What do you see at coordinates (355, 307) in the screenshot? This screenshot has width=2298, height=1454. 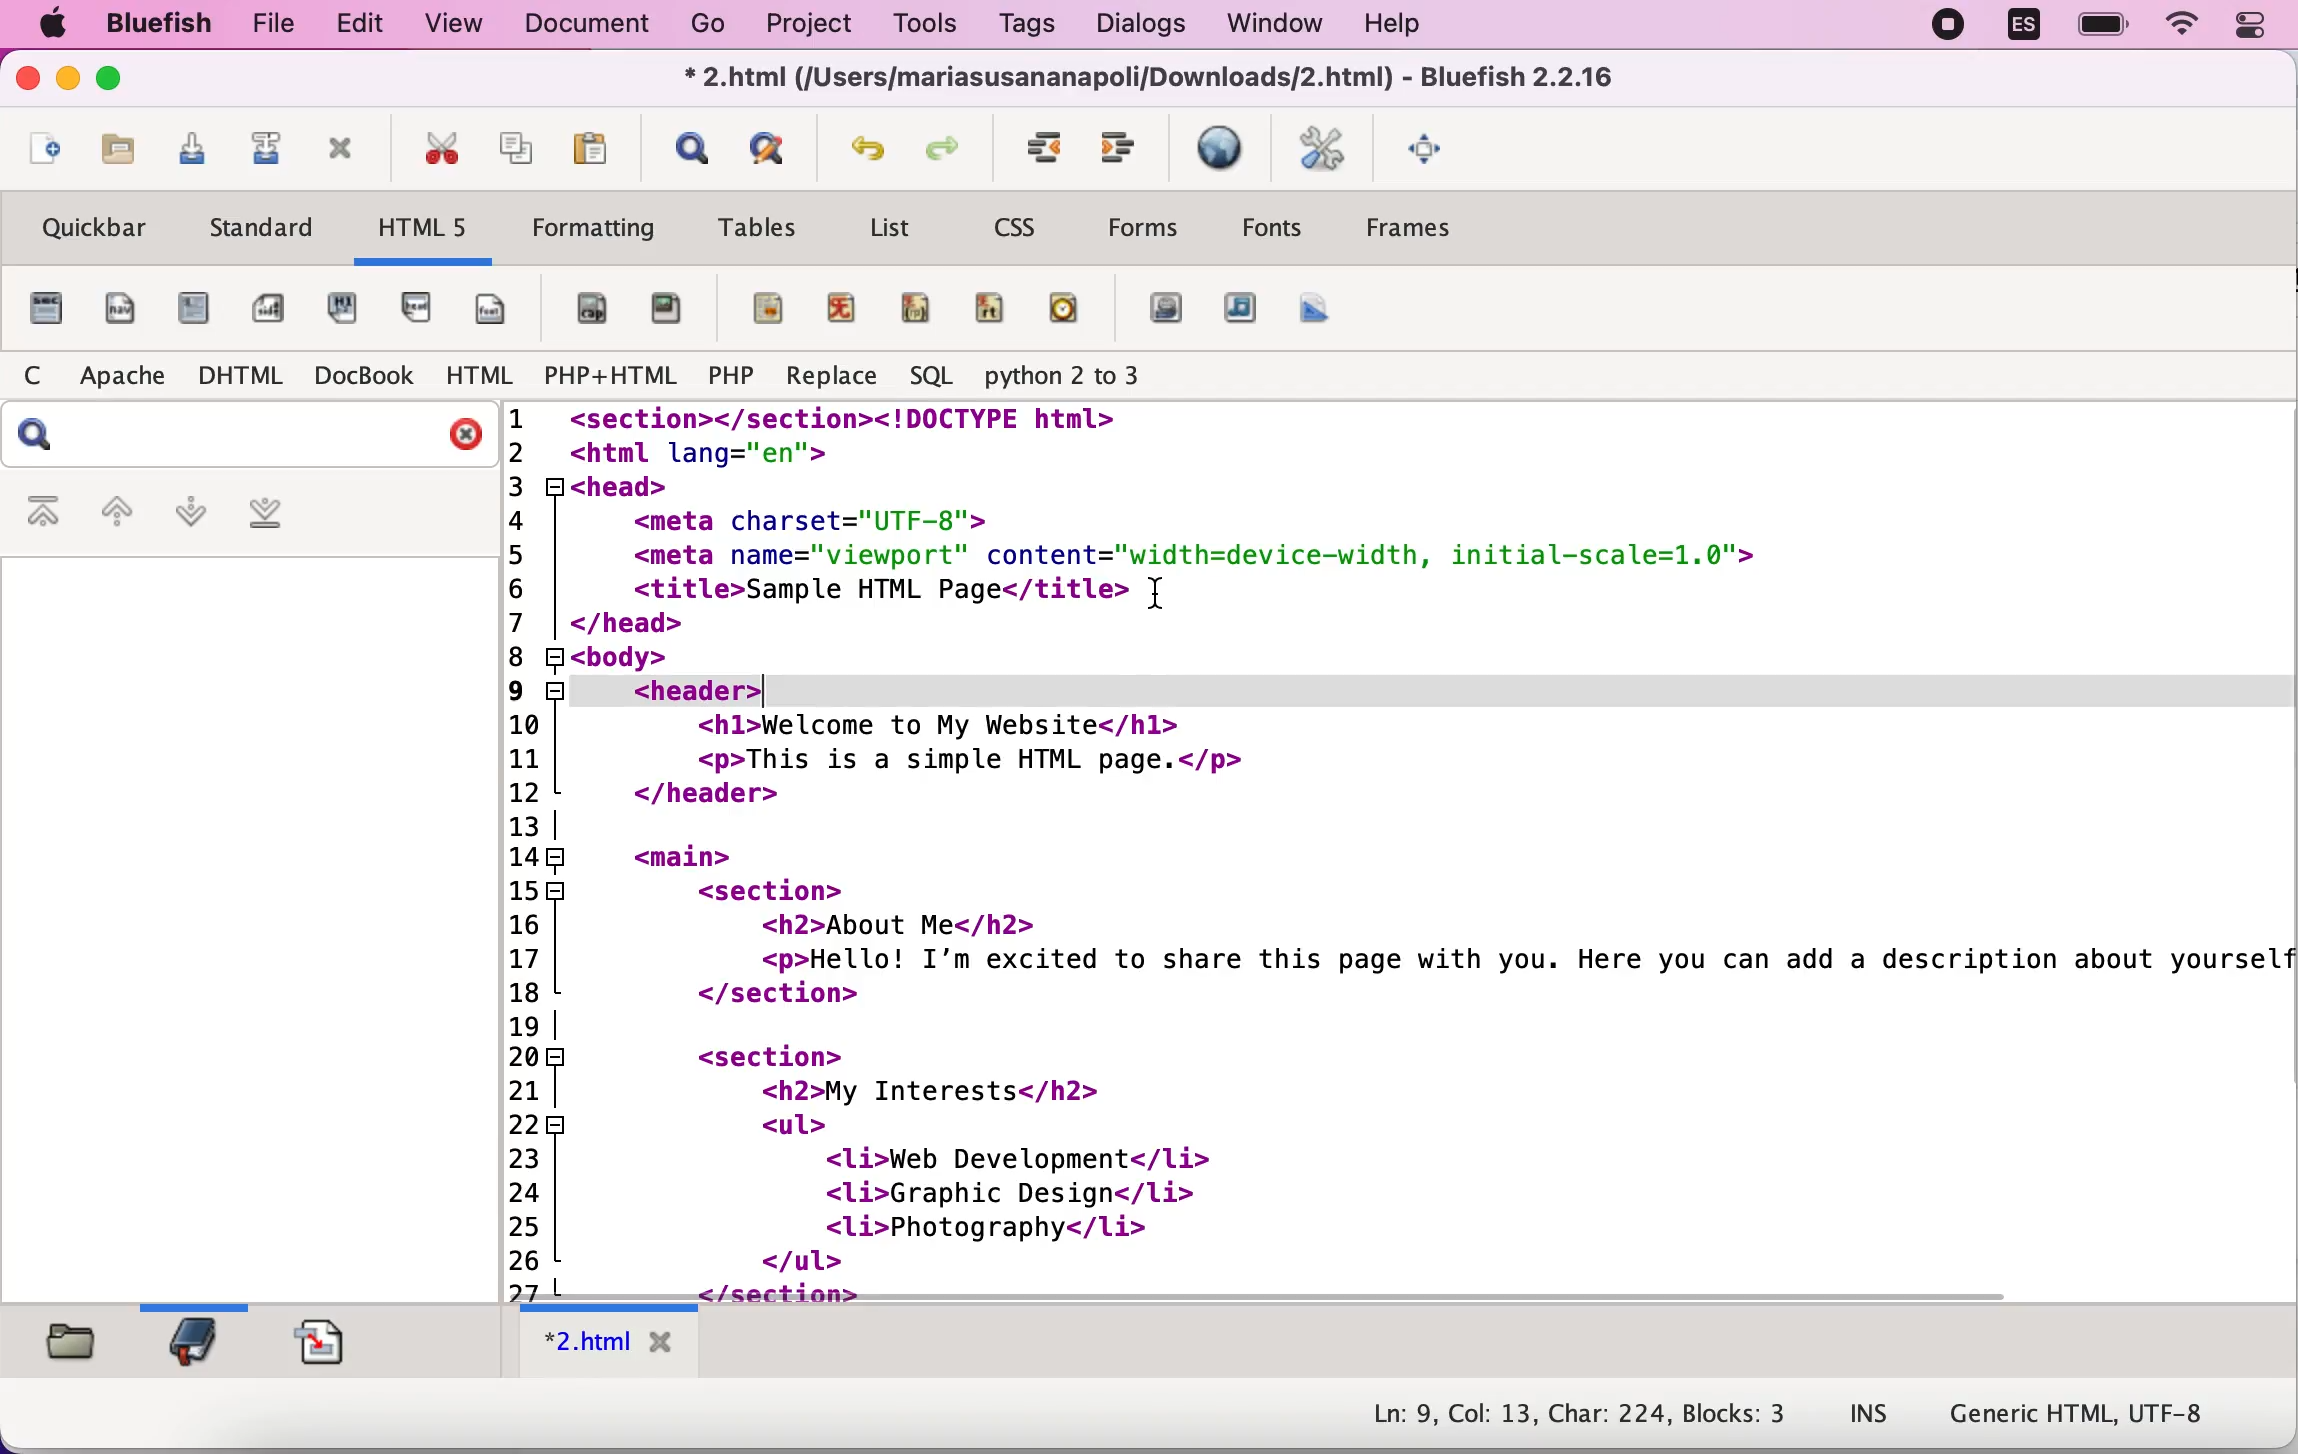 I see `hgroup` at bounding box center [355, 307].